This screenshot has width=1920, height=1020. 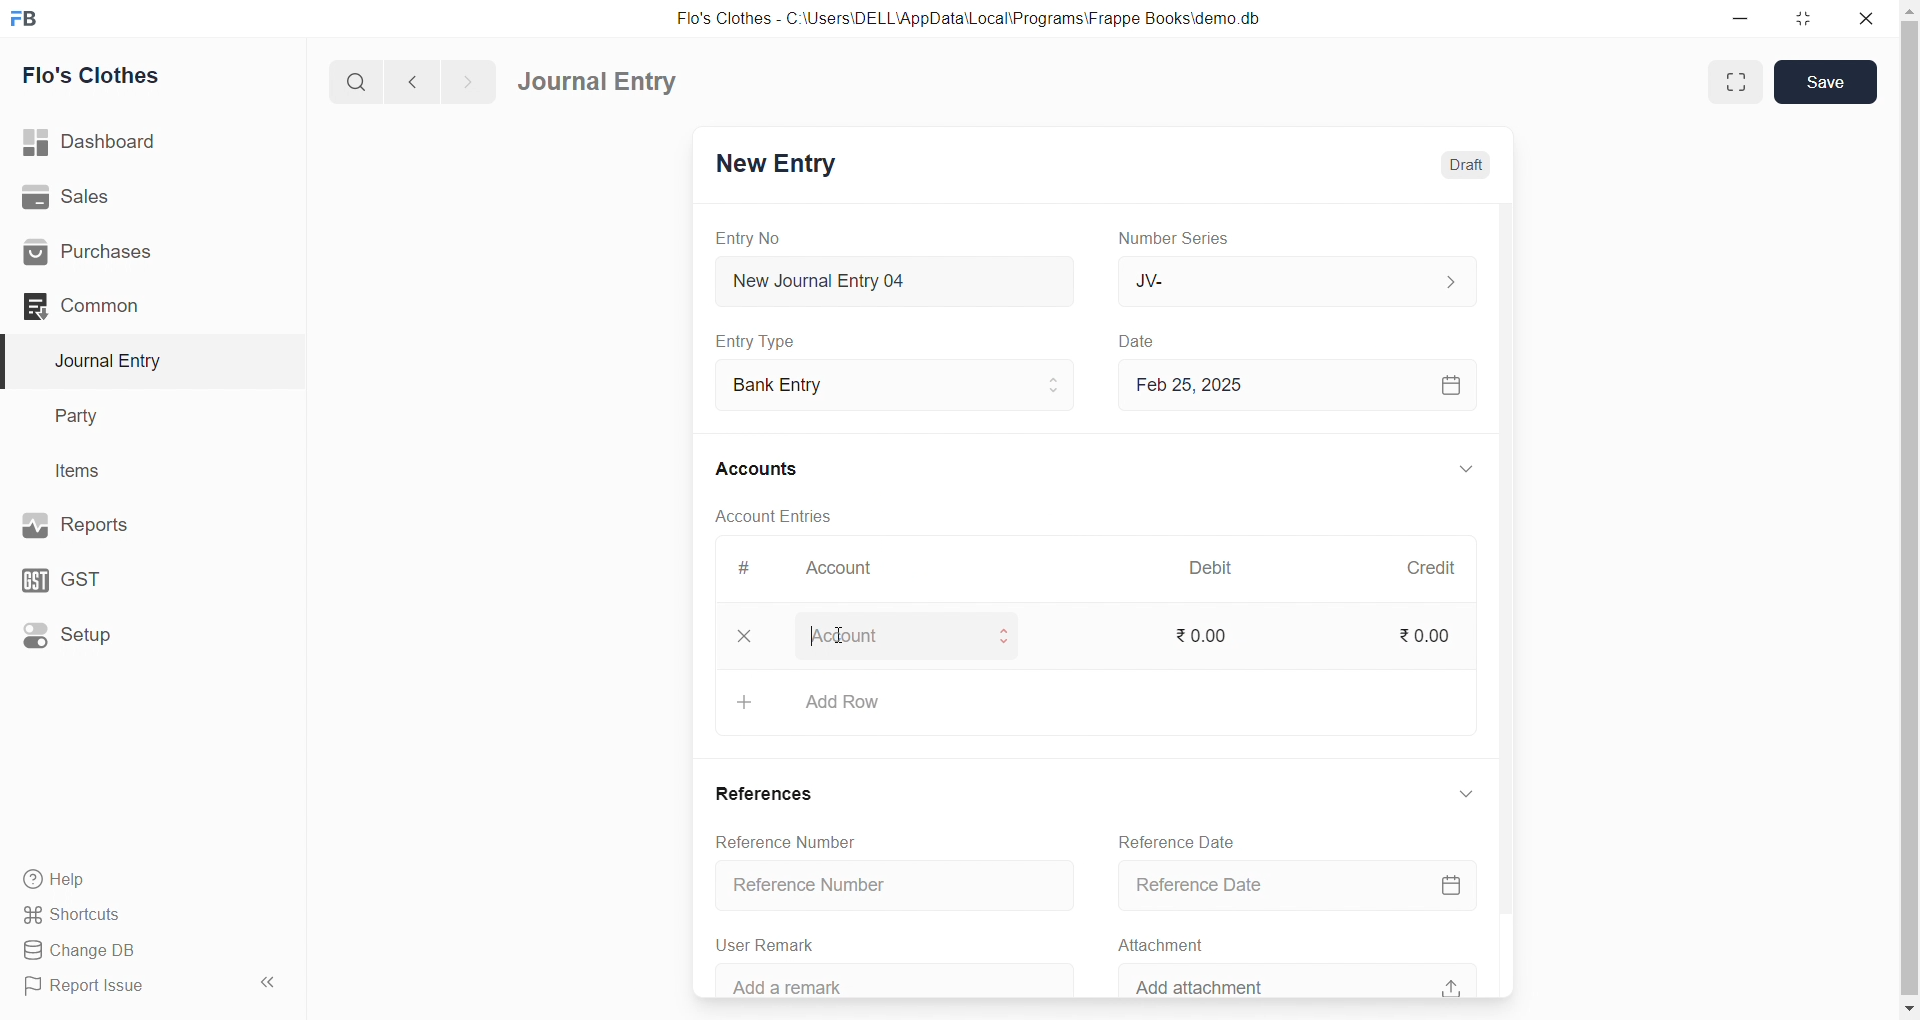 What do you see at coordinates (1304, 384) in the screenshot?
I see `Feb 25, 2025` at bounding box center [1304, 384].